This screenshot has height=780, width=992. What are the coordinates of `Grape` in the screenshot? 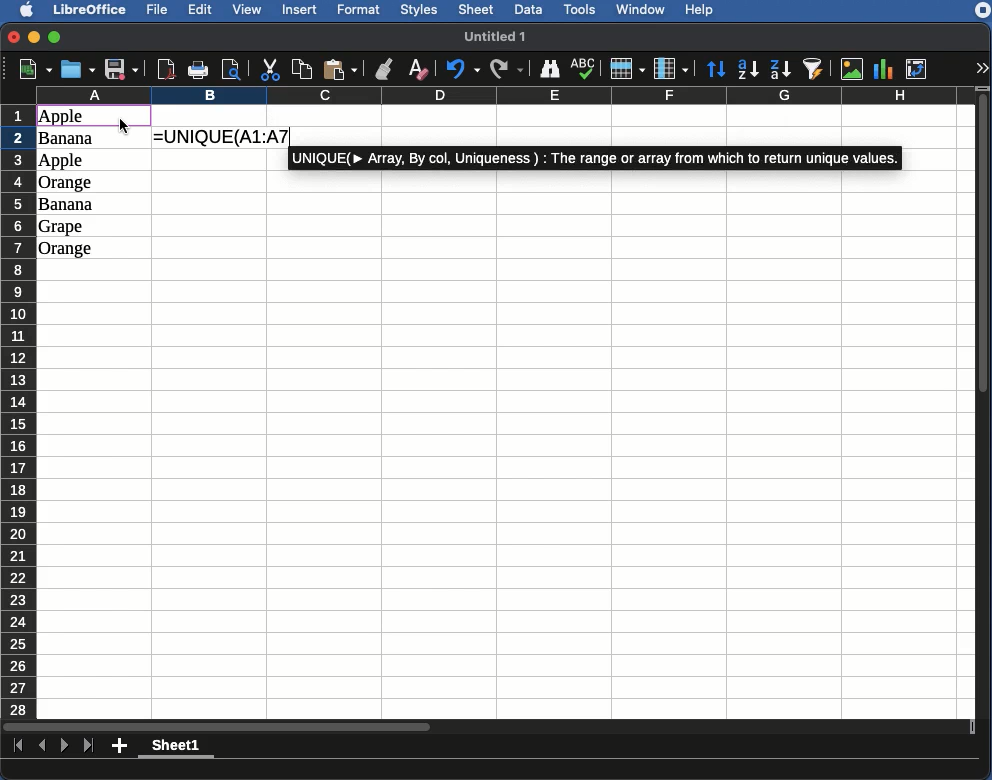 It's located at (63, 227).